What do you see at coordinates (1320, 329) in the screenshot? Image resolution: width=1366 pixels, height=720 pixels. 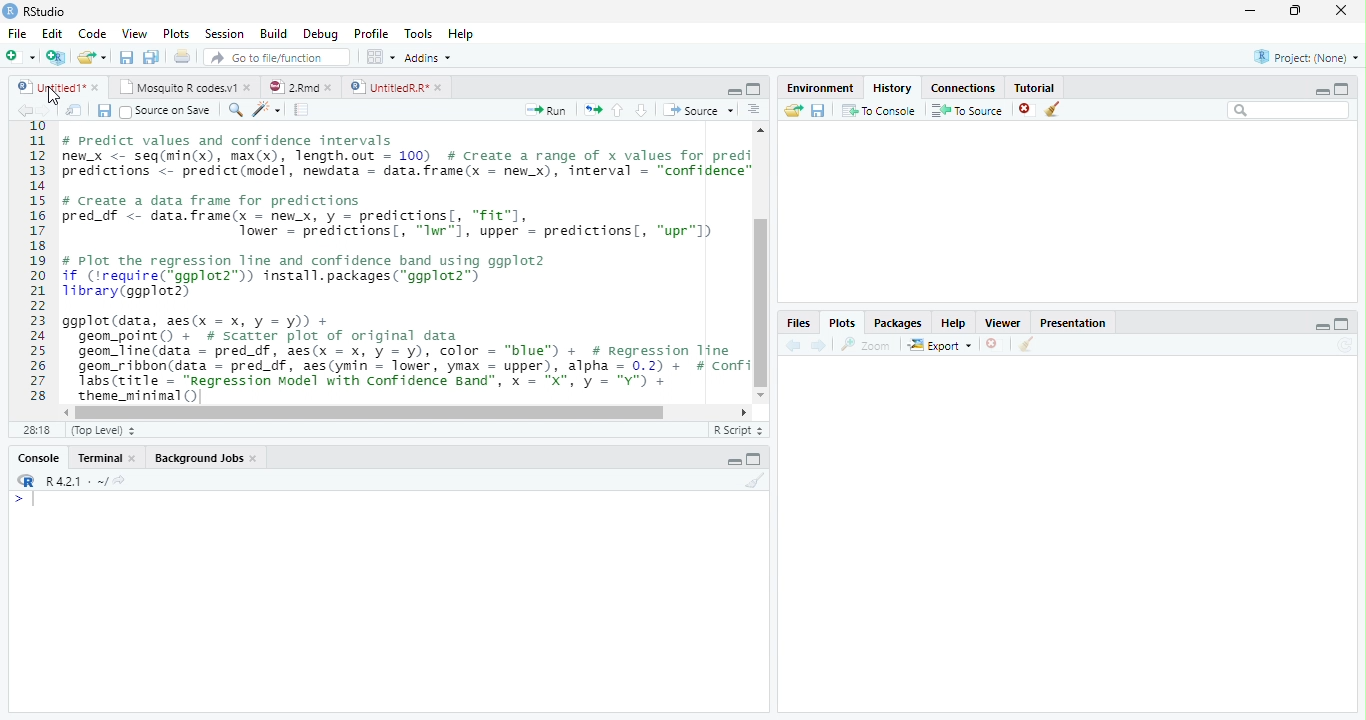 I see `minimize` at bounding box center [1320, 329].